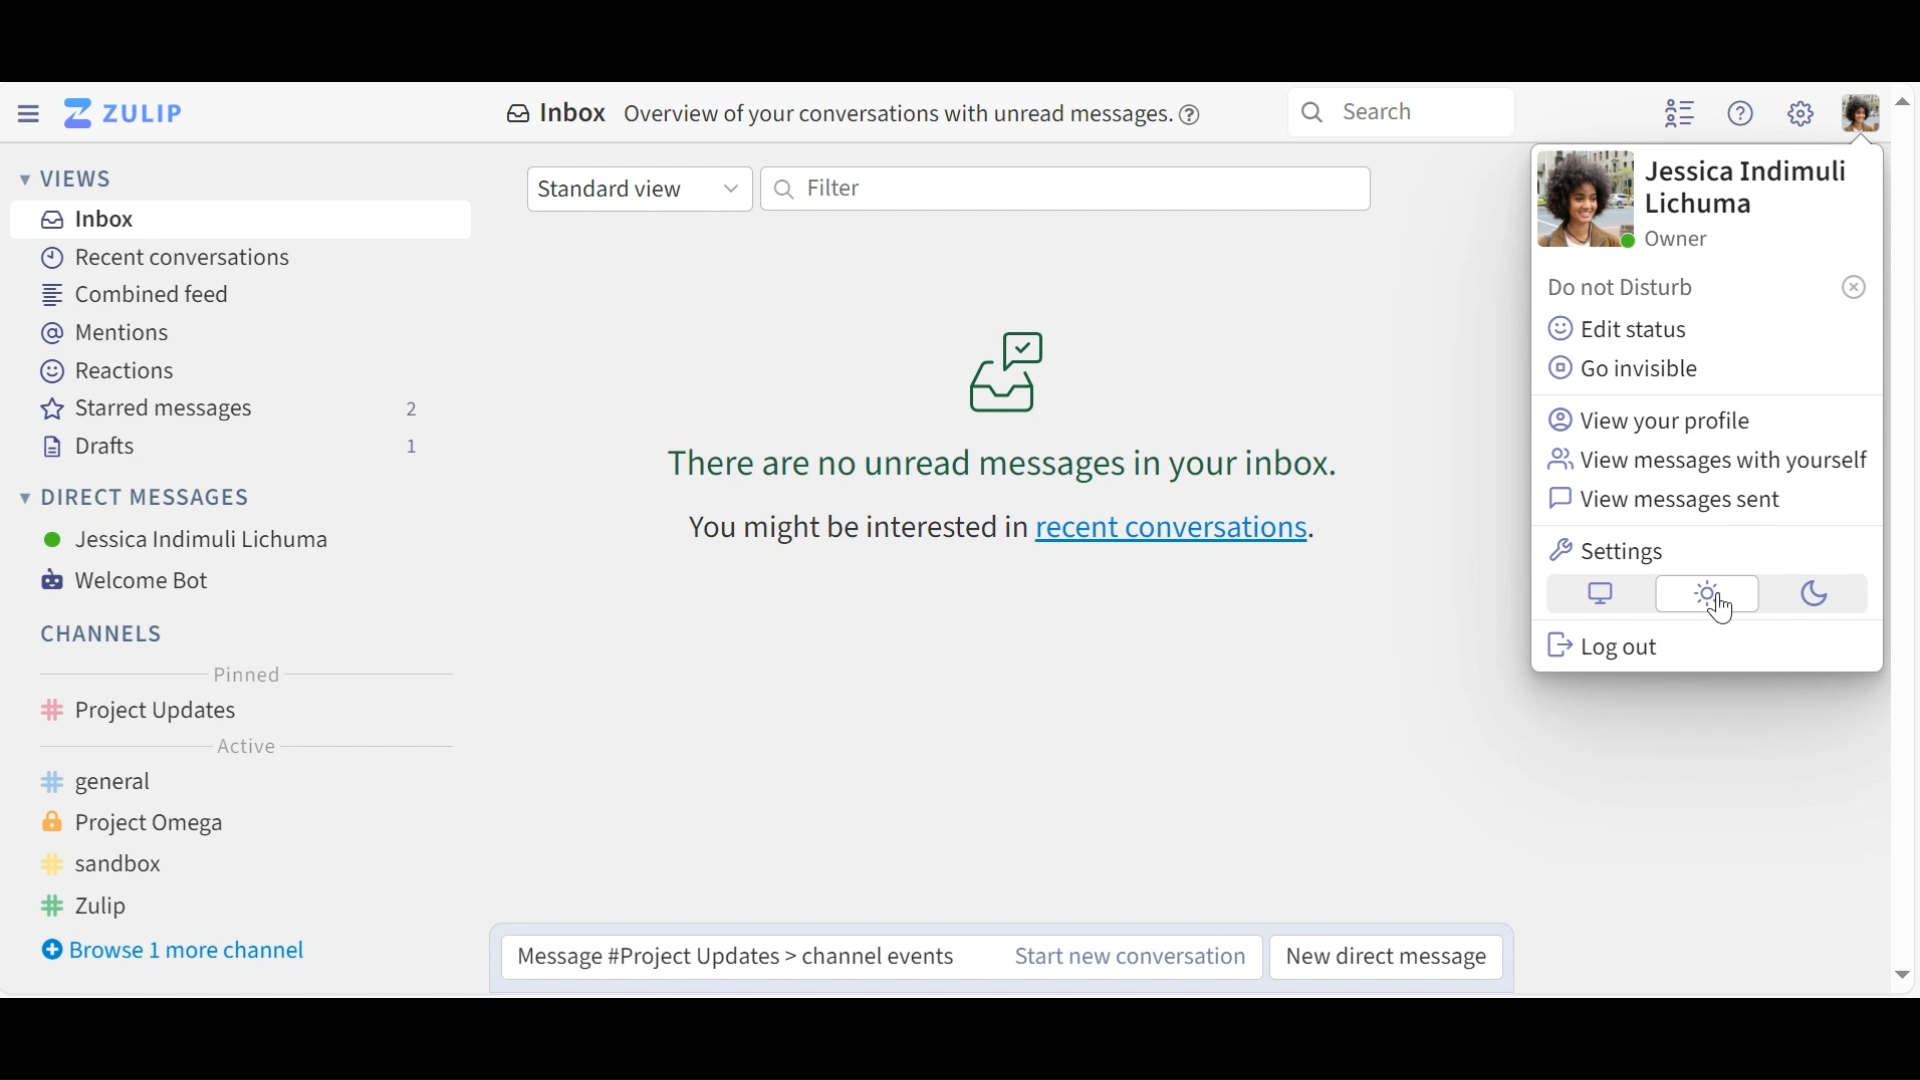  What do you see at coordinates (136, 297) in the screenshot?
I see `Combined Feed` at bounding box center [136, 297].